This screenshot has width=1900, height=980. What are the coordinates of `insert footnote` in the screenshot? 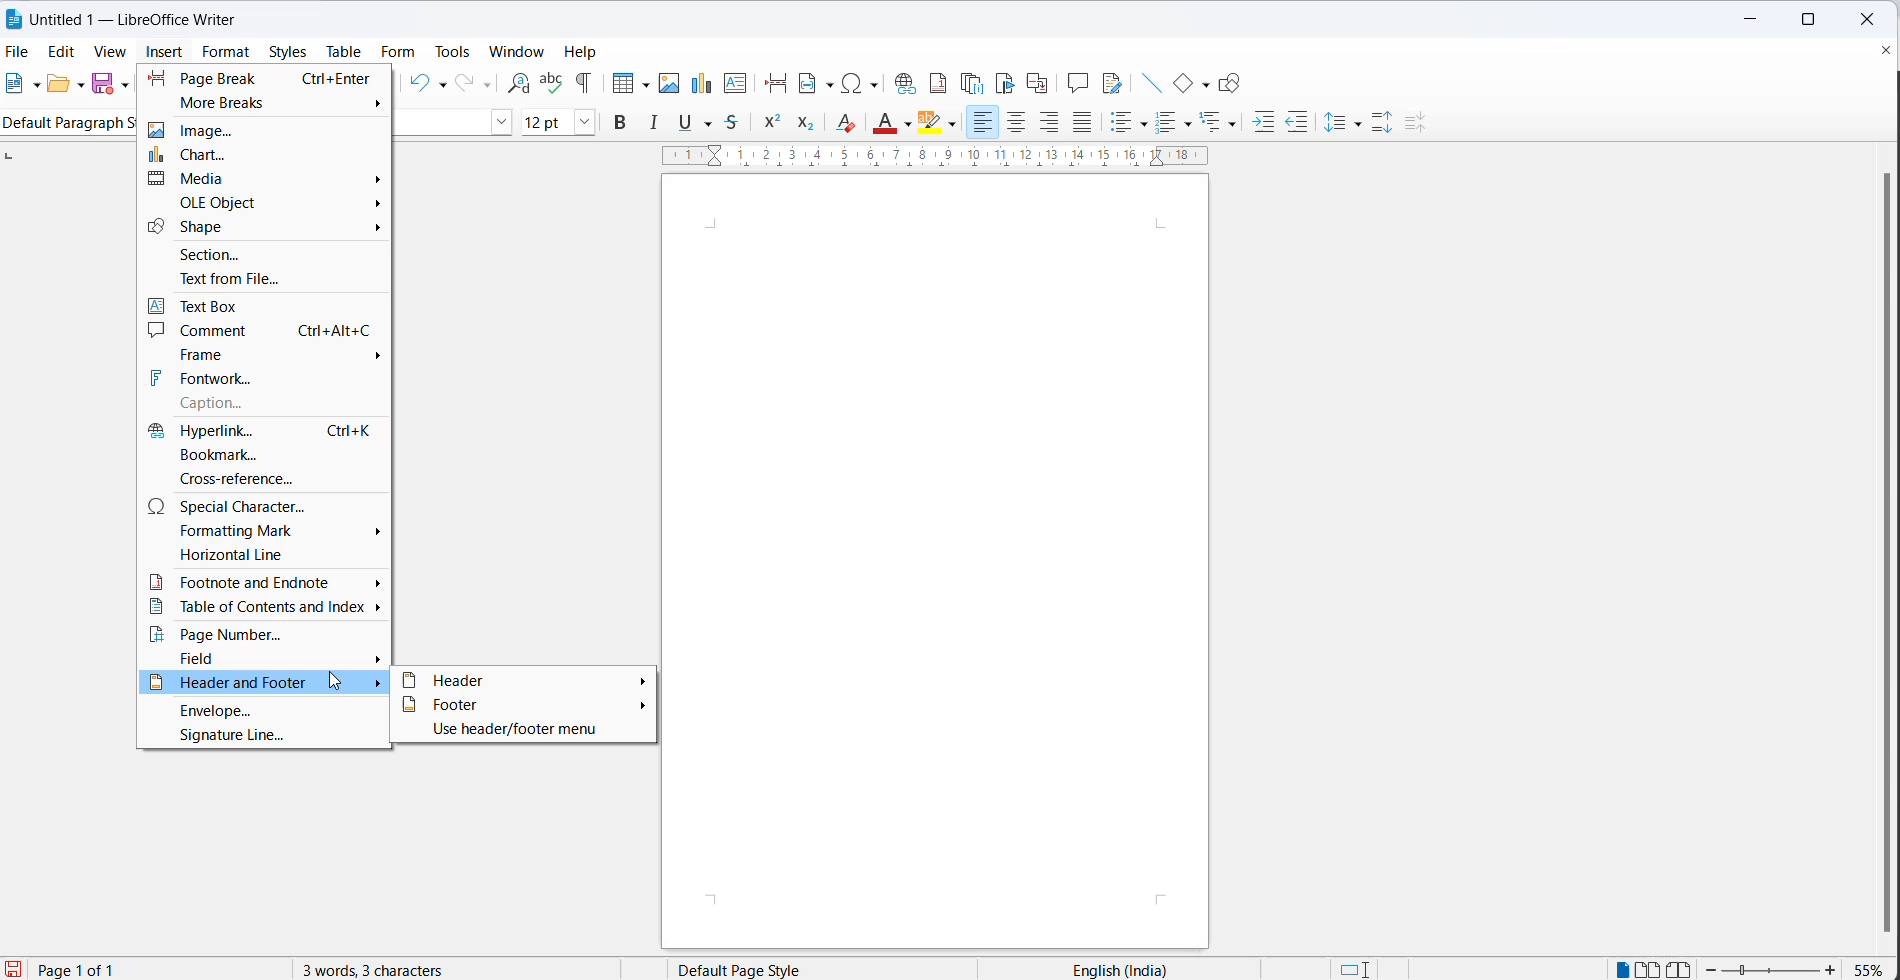 It's located at (940, 83).